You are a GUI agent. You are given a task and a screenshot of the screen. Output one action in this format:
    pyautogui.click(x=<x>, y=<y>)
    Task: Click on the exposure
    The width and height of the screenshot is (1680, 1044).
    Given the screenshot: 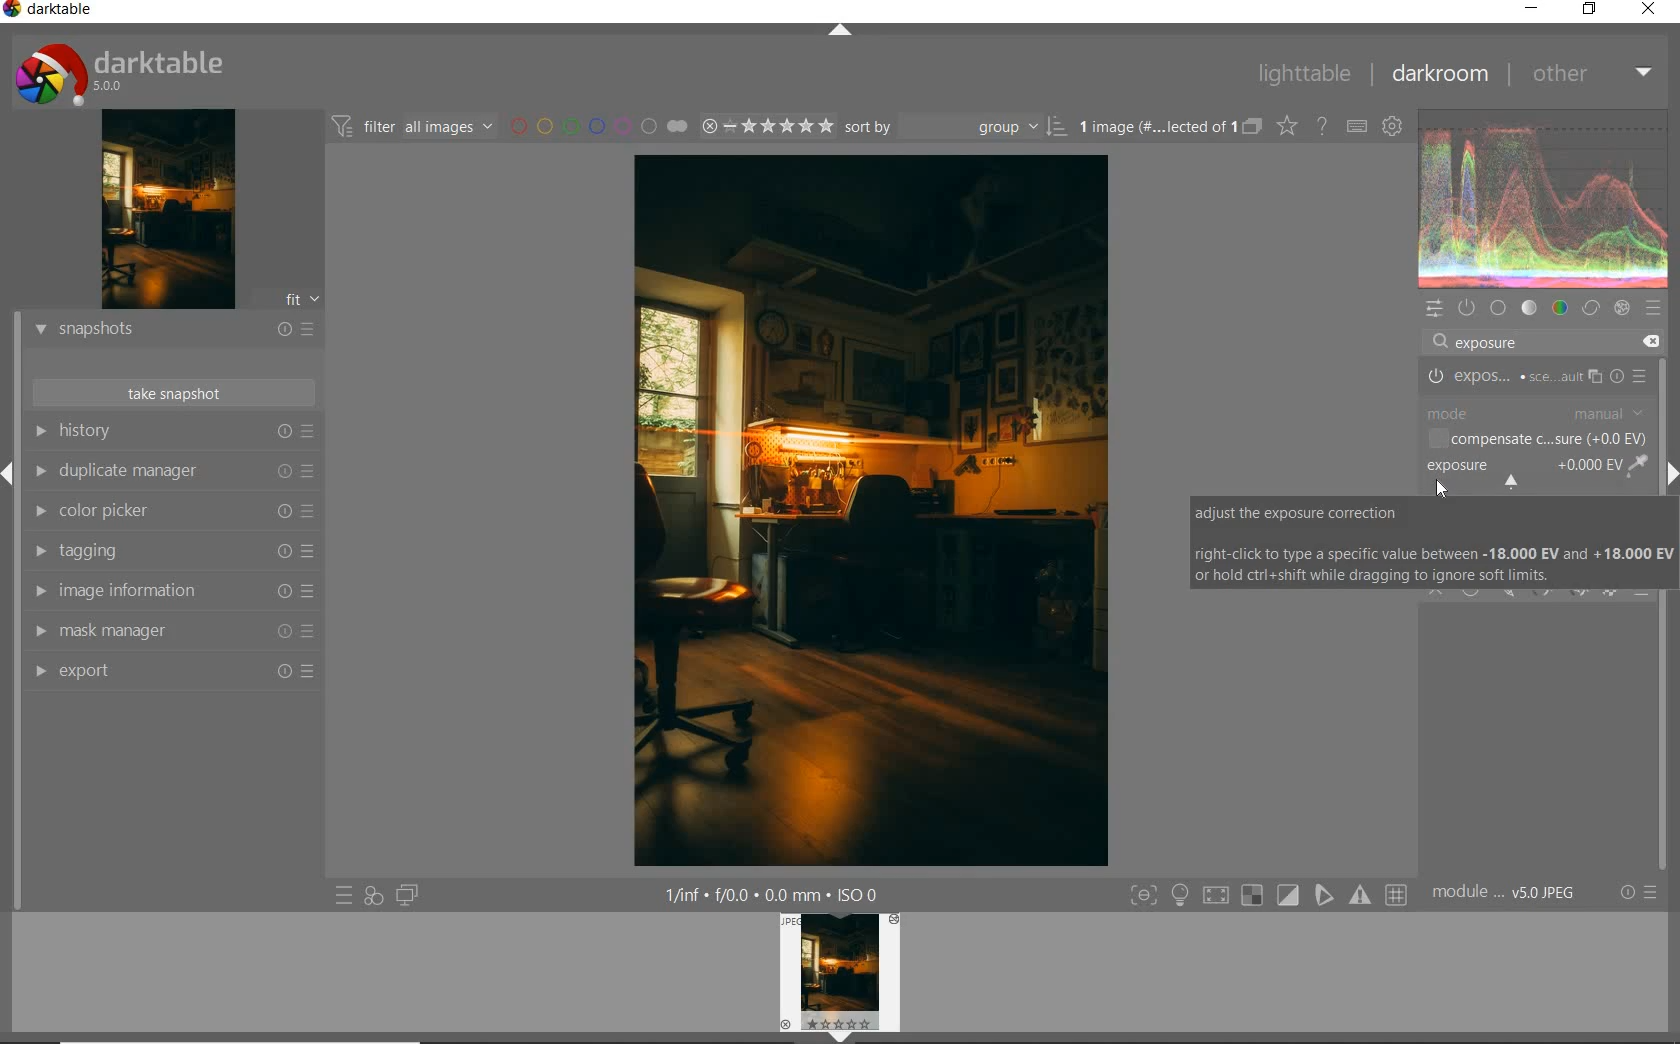 What is the action you would take?
    pyautogui.click(x=1537, y=374)
    